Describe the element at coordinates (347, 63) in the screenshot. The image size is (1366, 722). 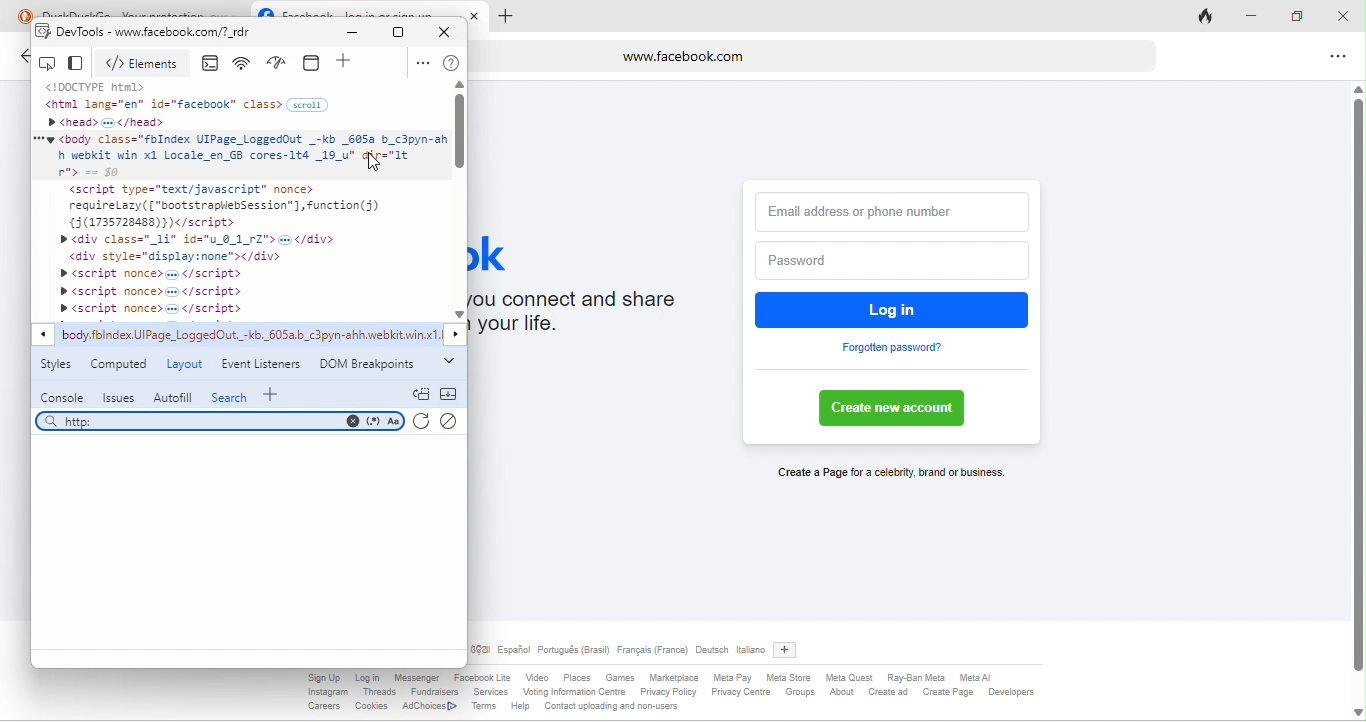
I see `add` at that location.